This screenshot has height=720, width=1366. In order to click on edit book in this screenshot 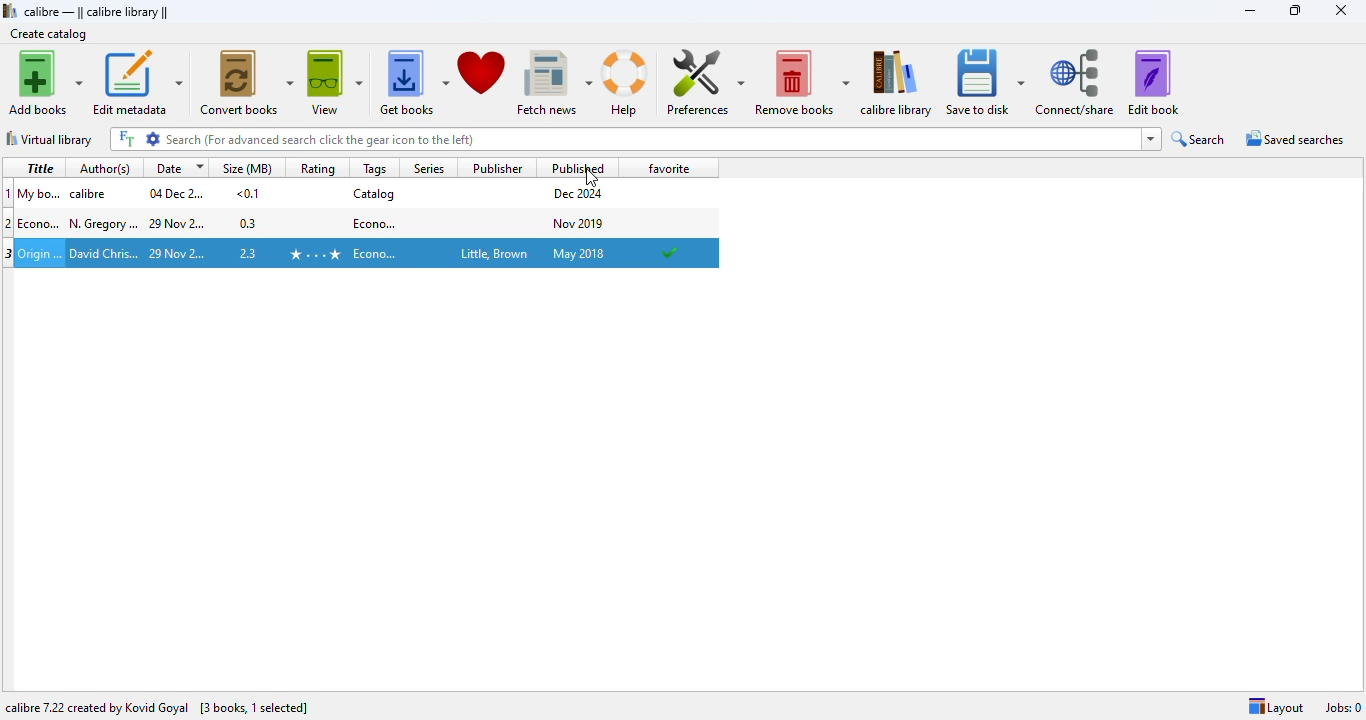, I will do `click(1153, 82)`.